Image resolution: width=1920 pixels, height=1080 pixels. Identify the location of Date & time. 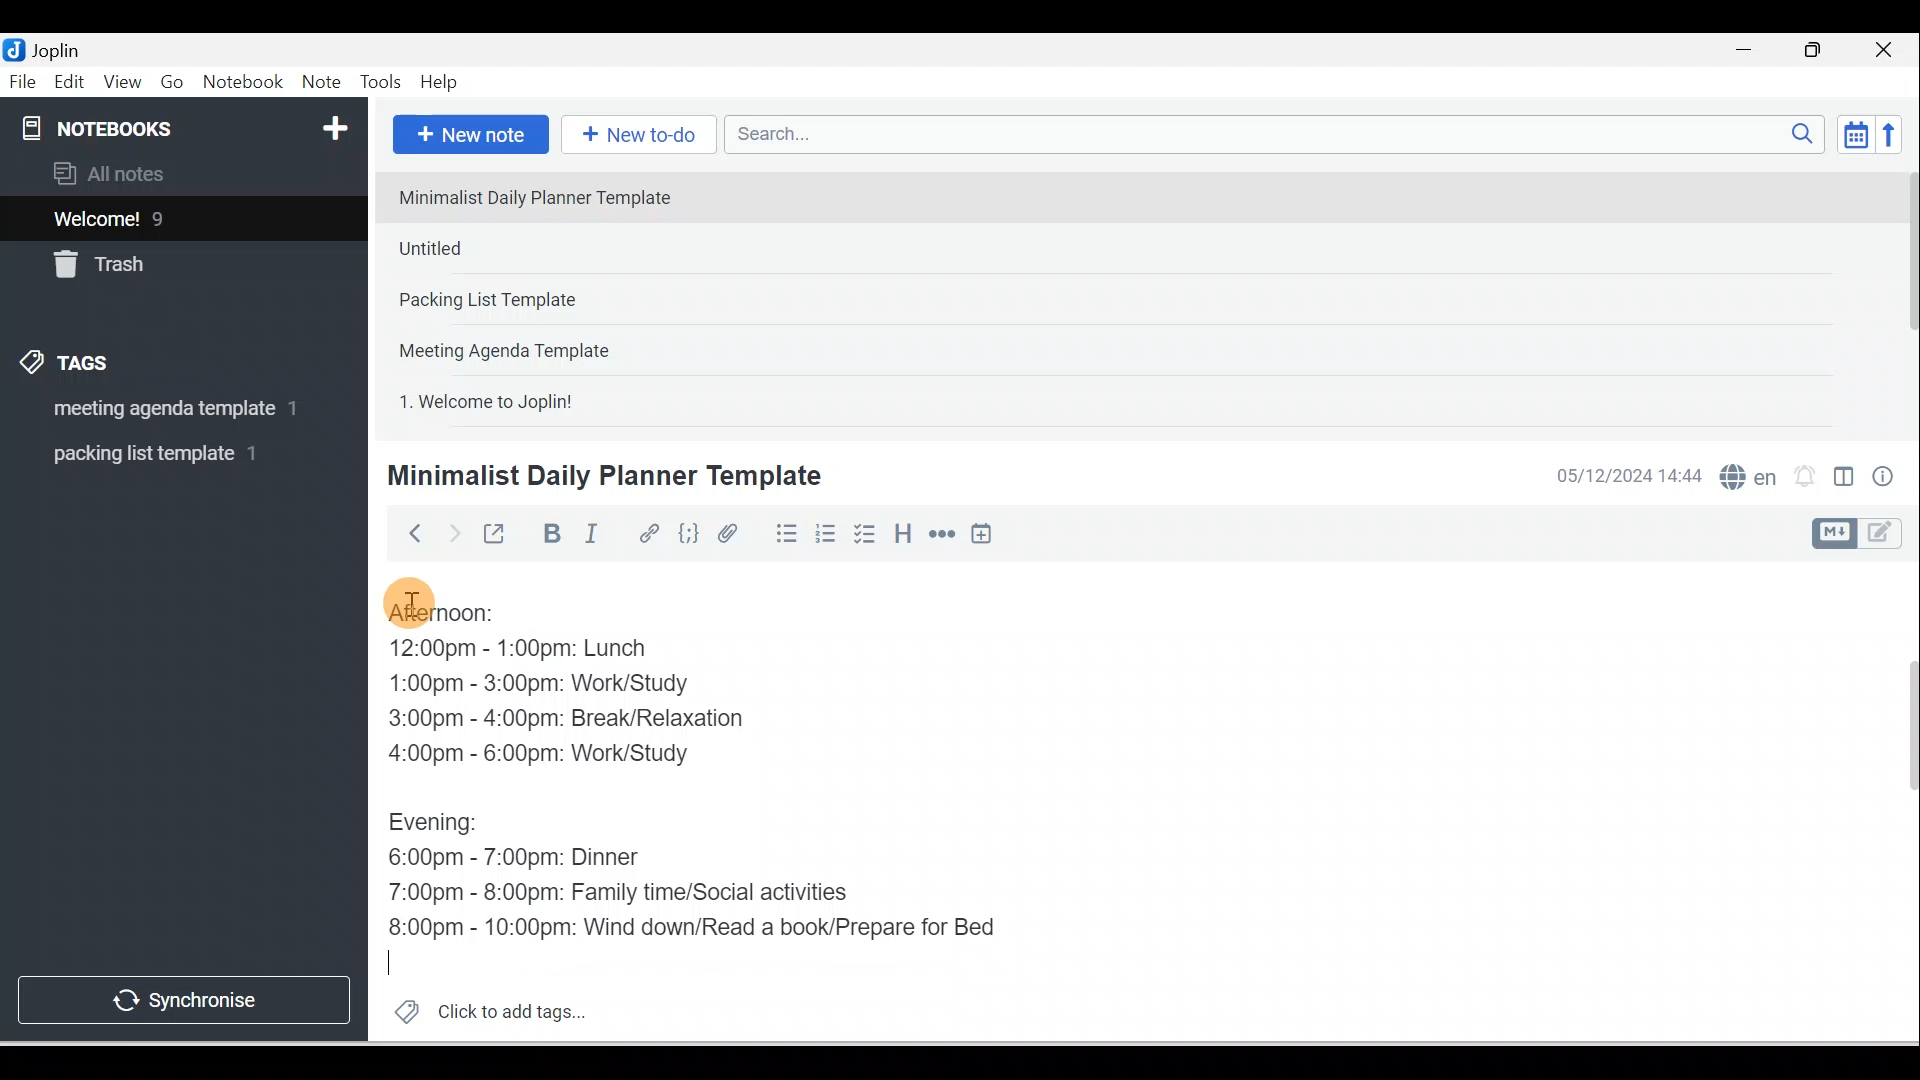
(1625, 476).